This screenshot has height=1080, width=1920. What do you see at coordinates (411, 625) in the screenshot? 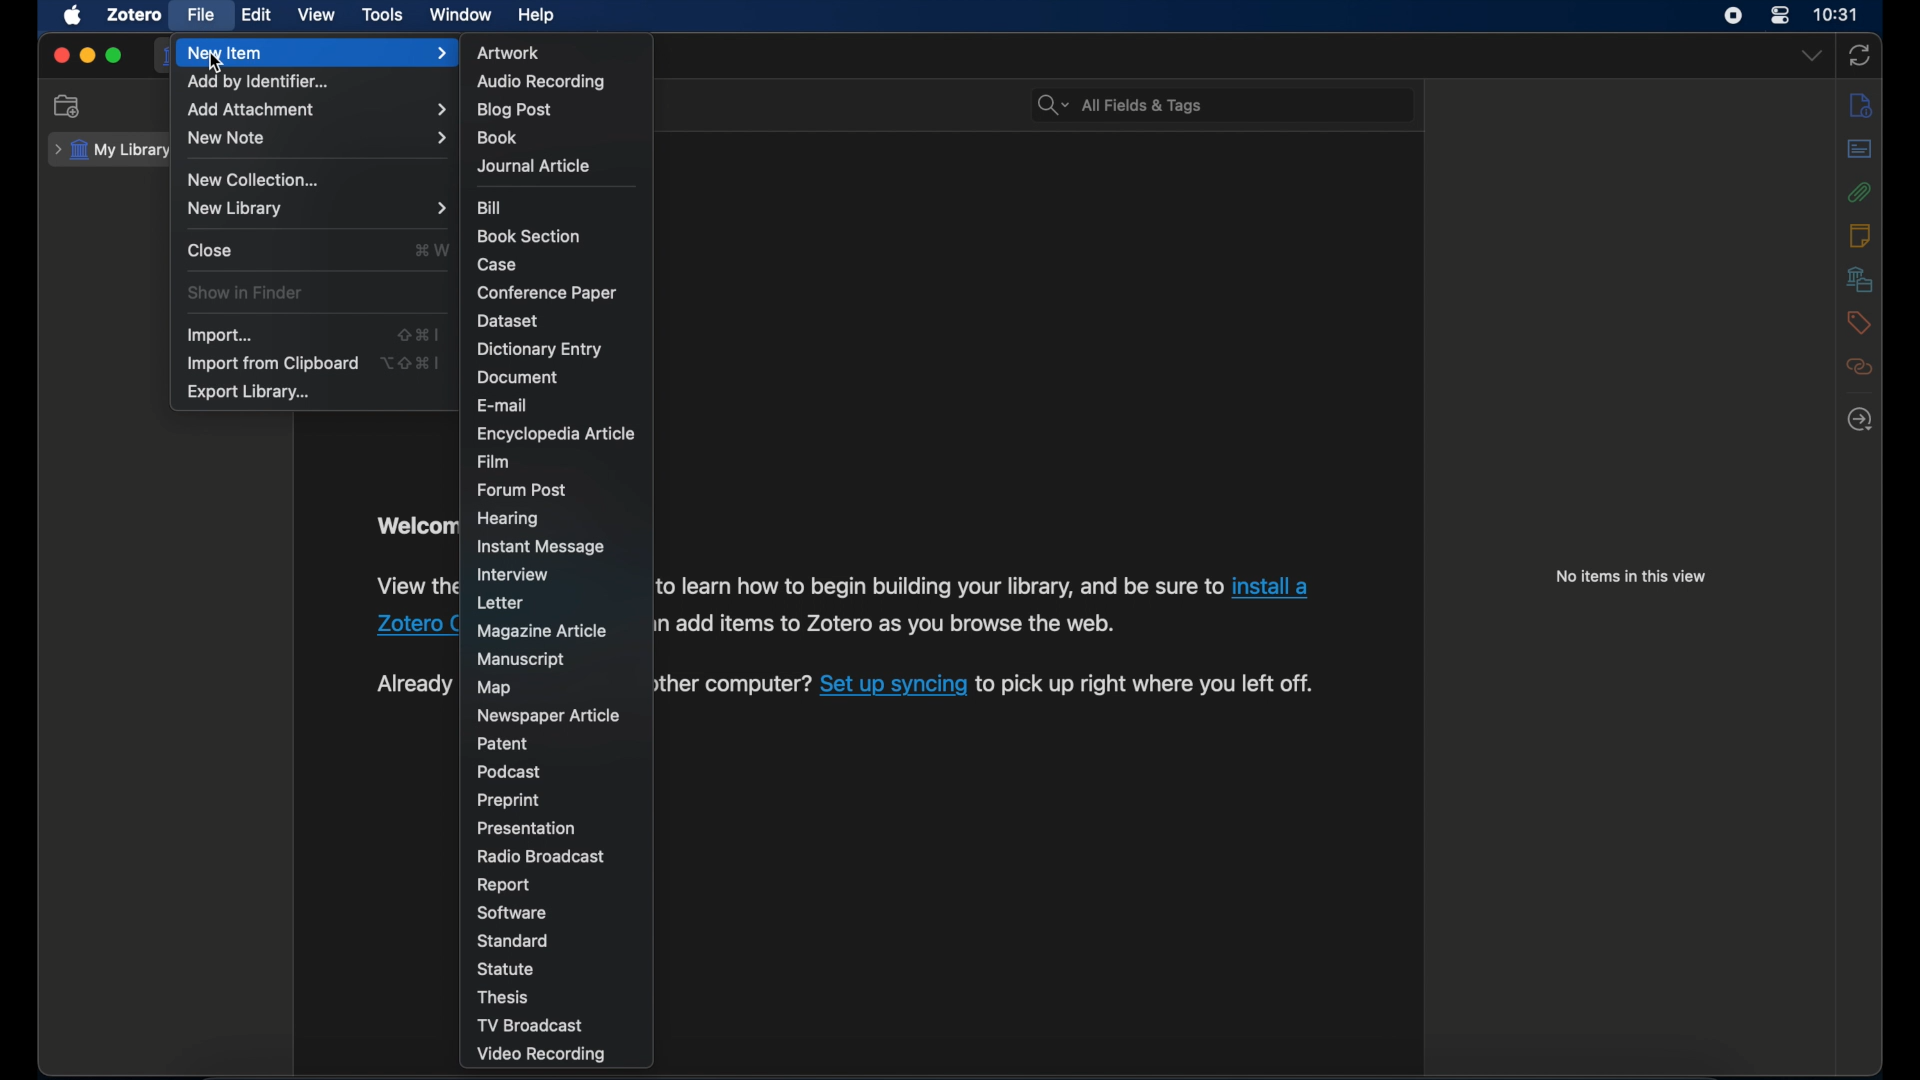
I see `` at bounding box center [411, 625].